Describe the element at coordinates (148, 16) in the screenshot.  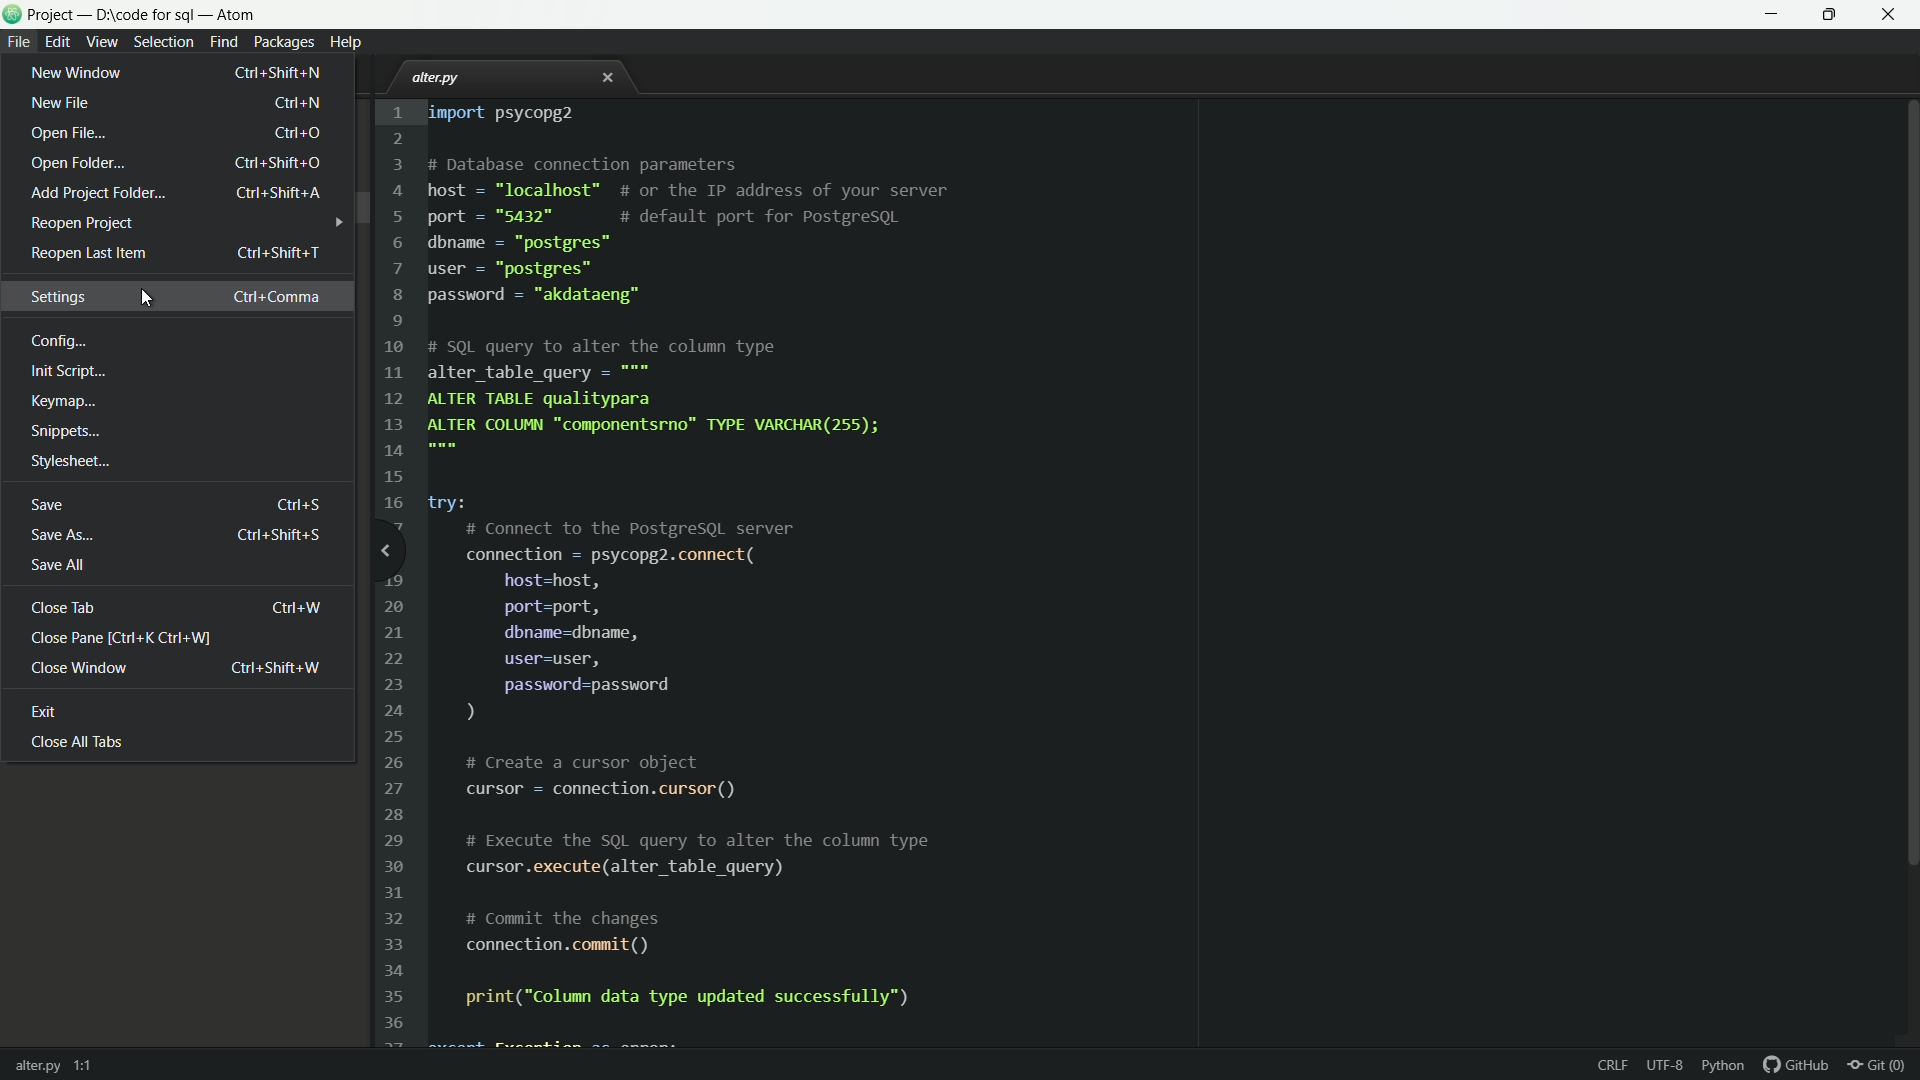
I see `project D:\code for sql - atom` at that location.